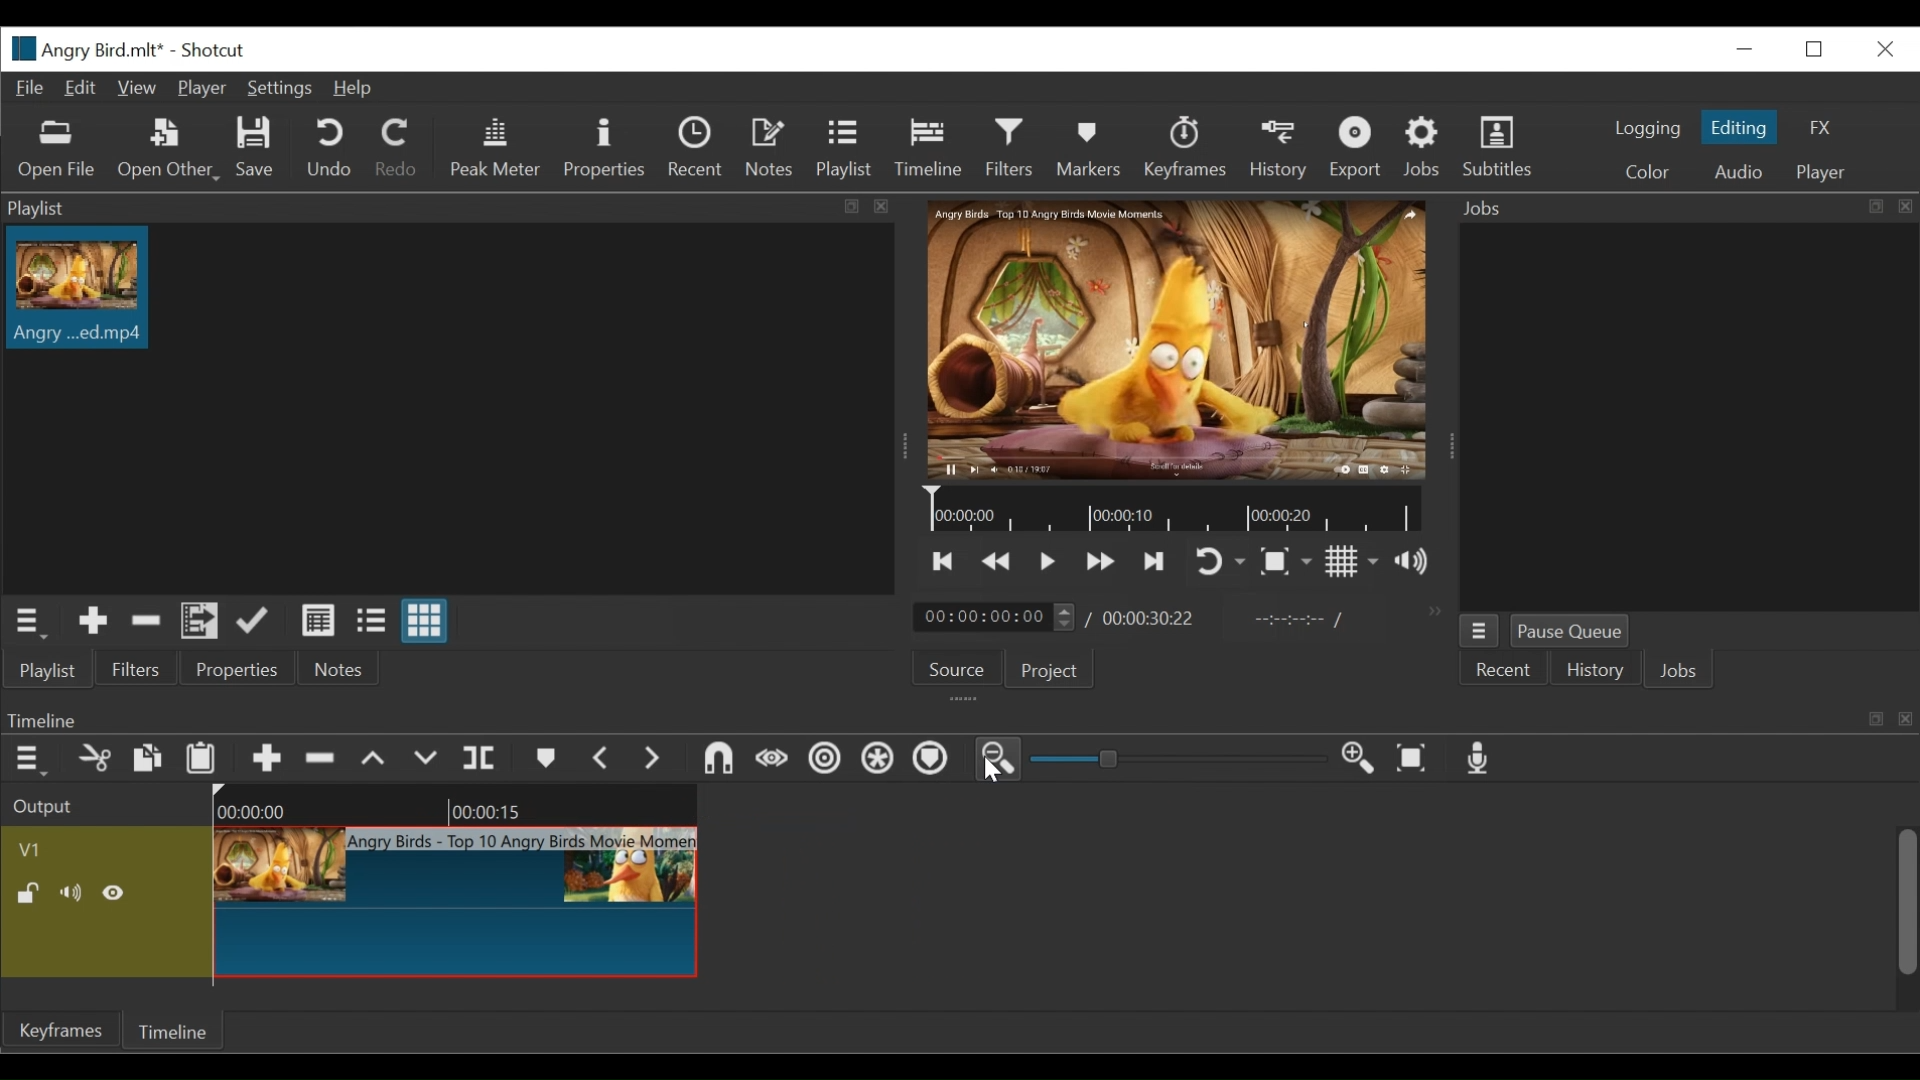 The image size is (1920, 1080). I want to click on Clip at thumbnail, so click(459, 902).